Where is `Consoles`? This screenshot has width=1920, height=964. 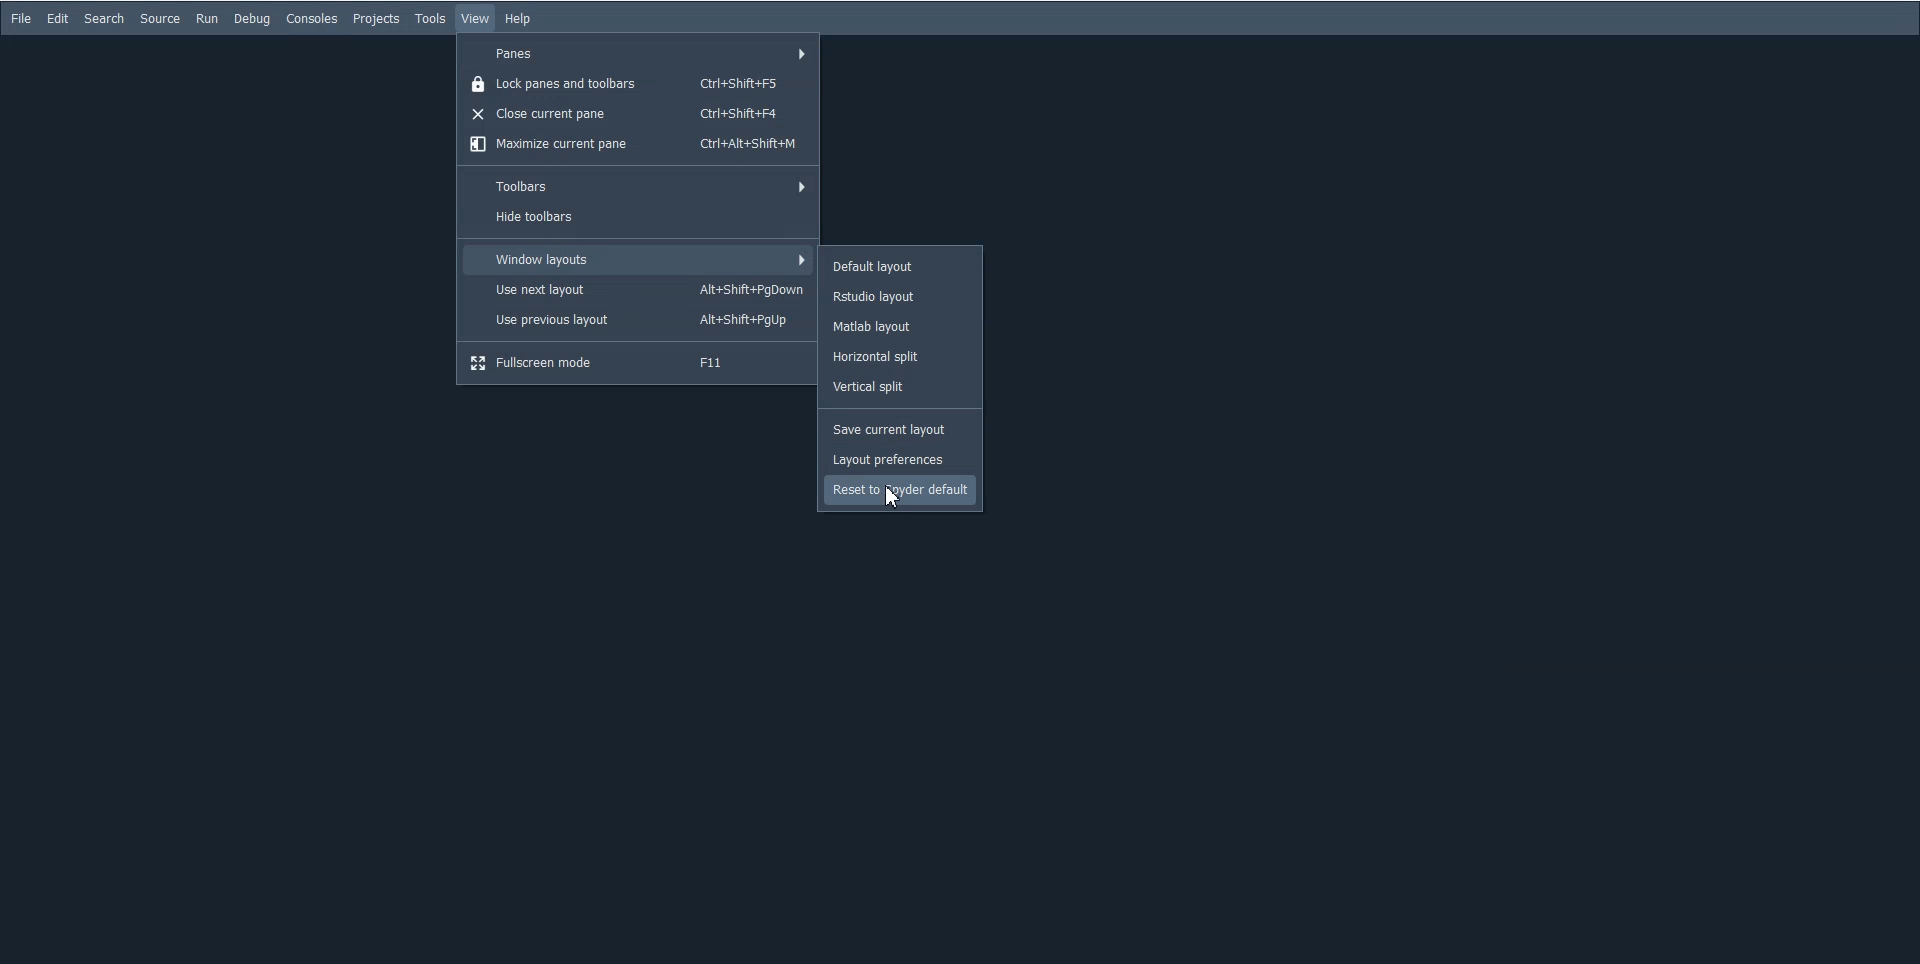
Consoles is located at coordinates (312, 18).